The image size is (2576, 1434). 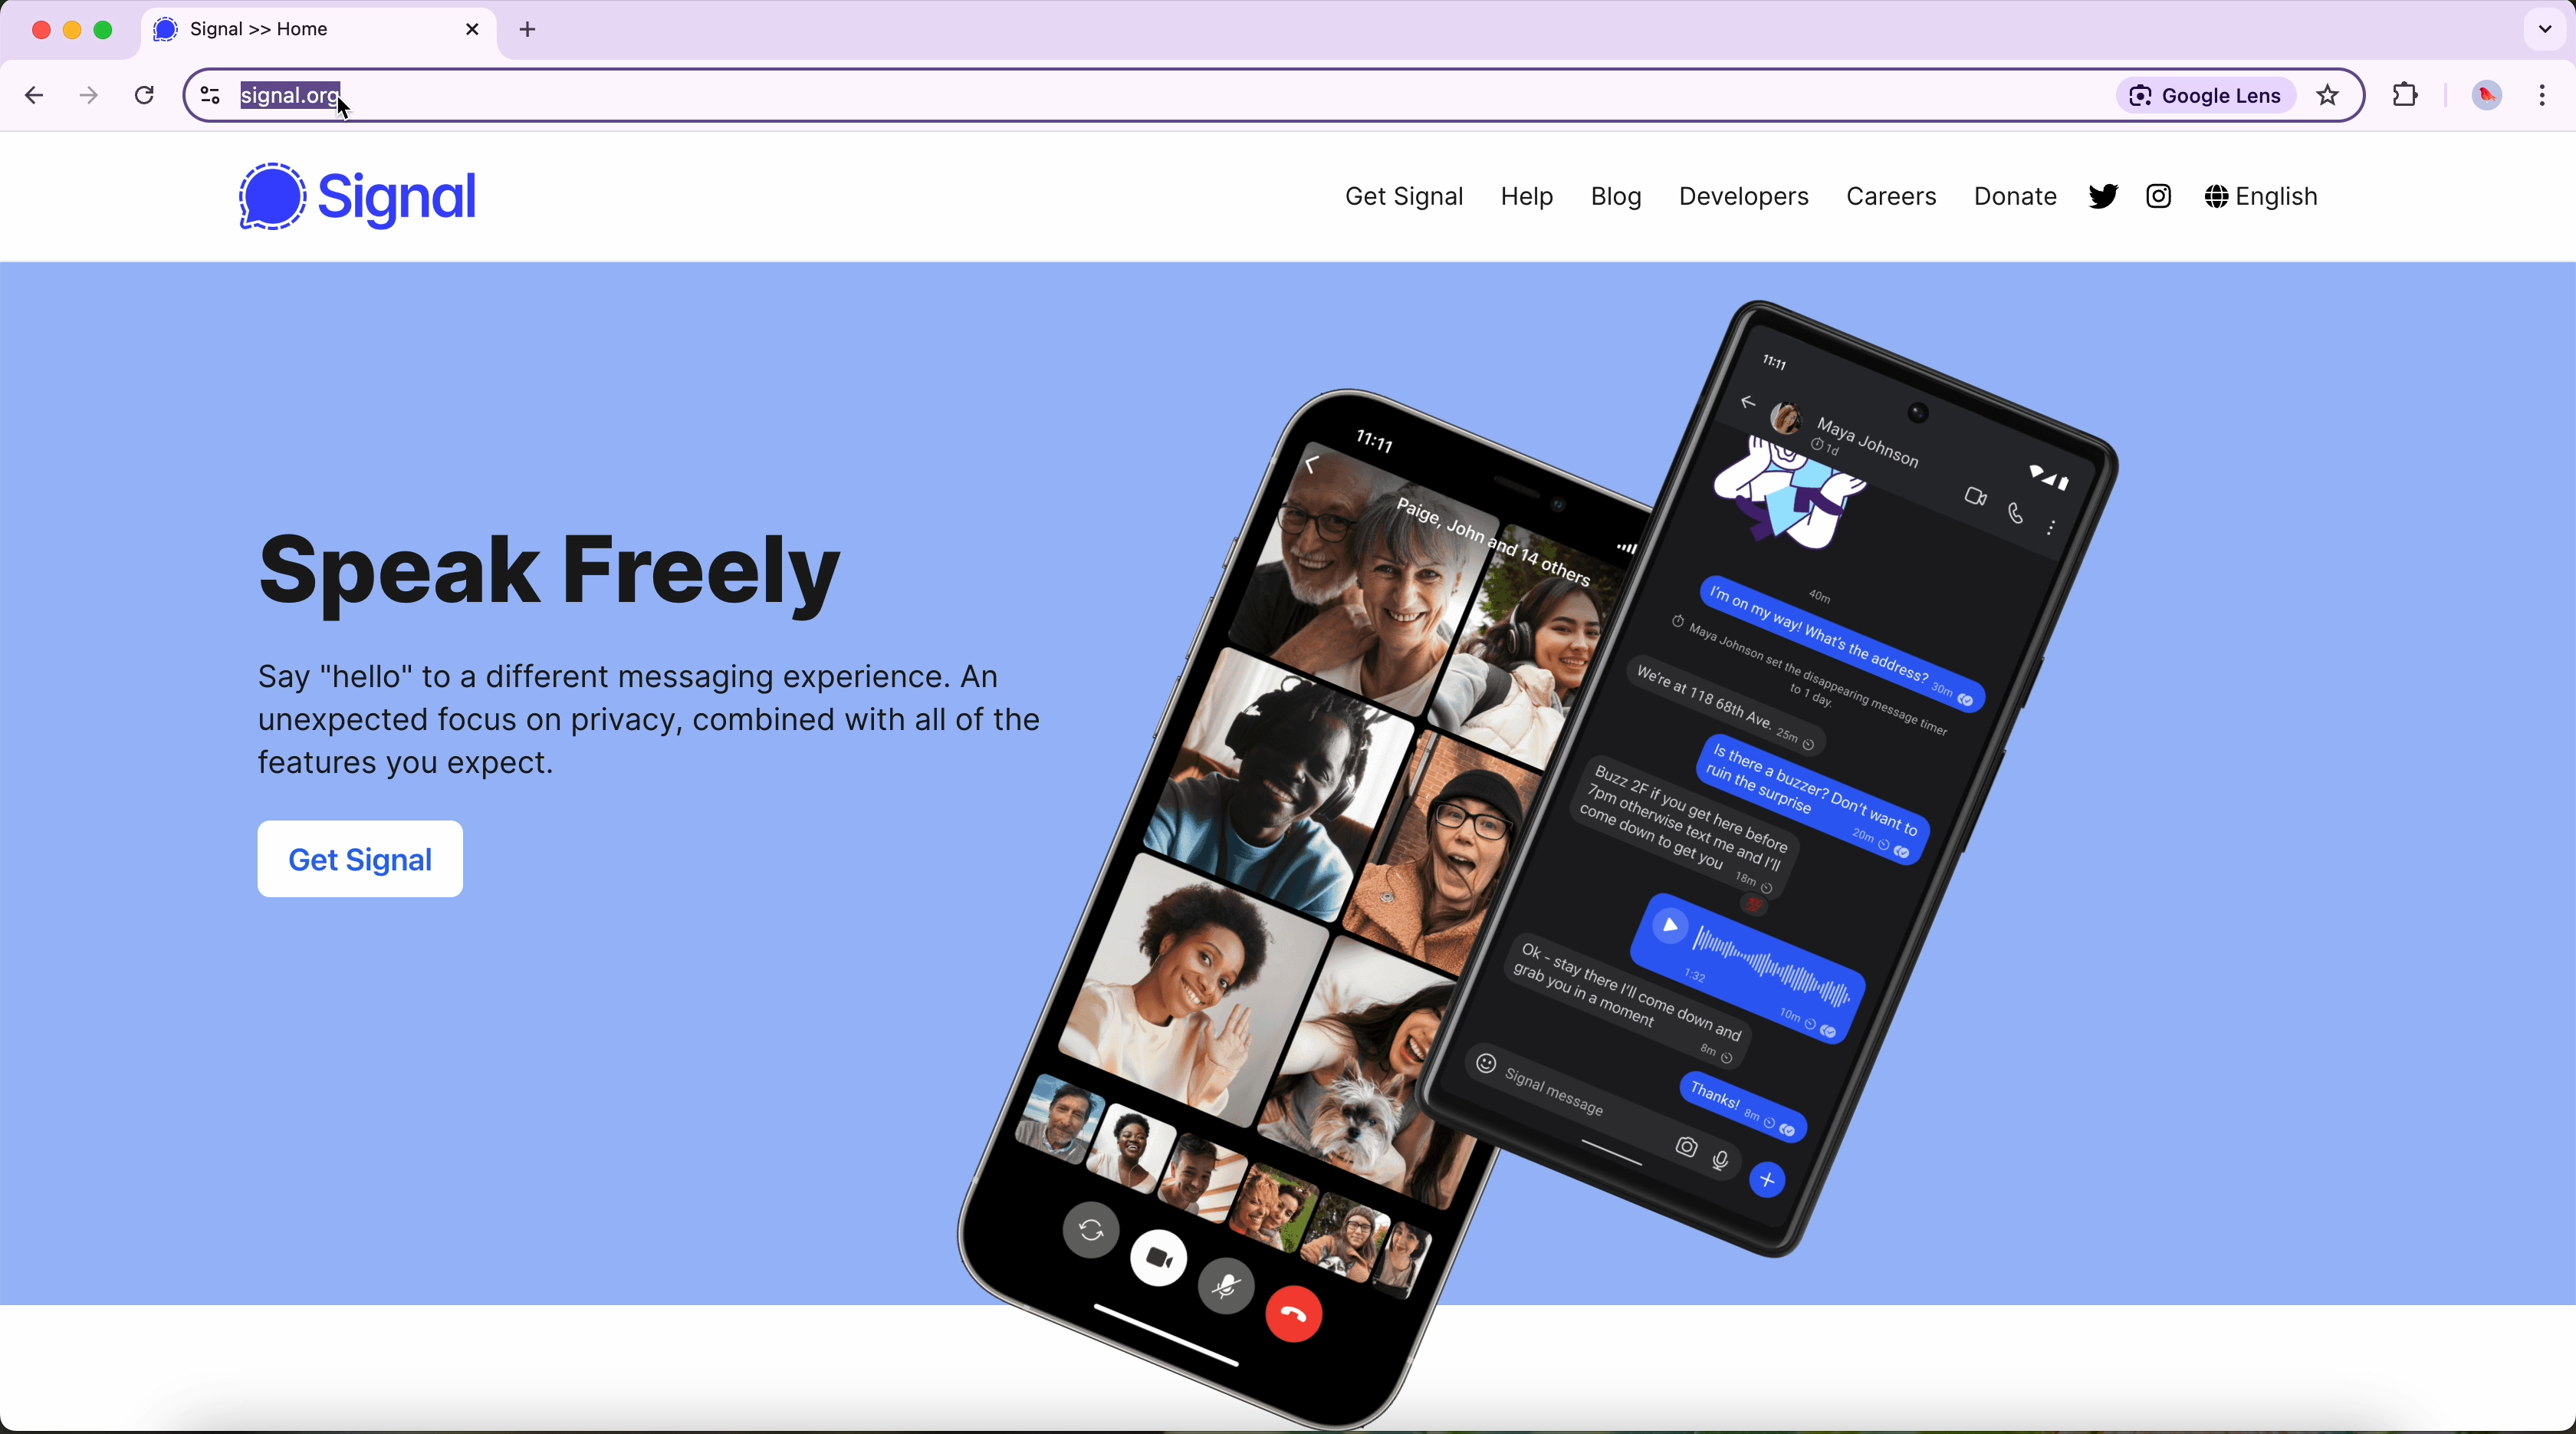 I want to click on extensions, so click(x=2407, y=96).